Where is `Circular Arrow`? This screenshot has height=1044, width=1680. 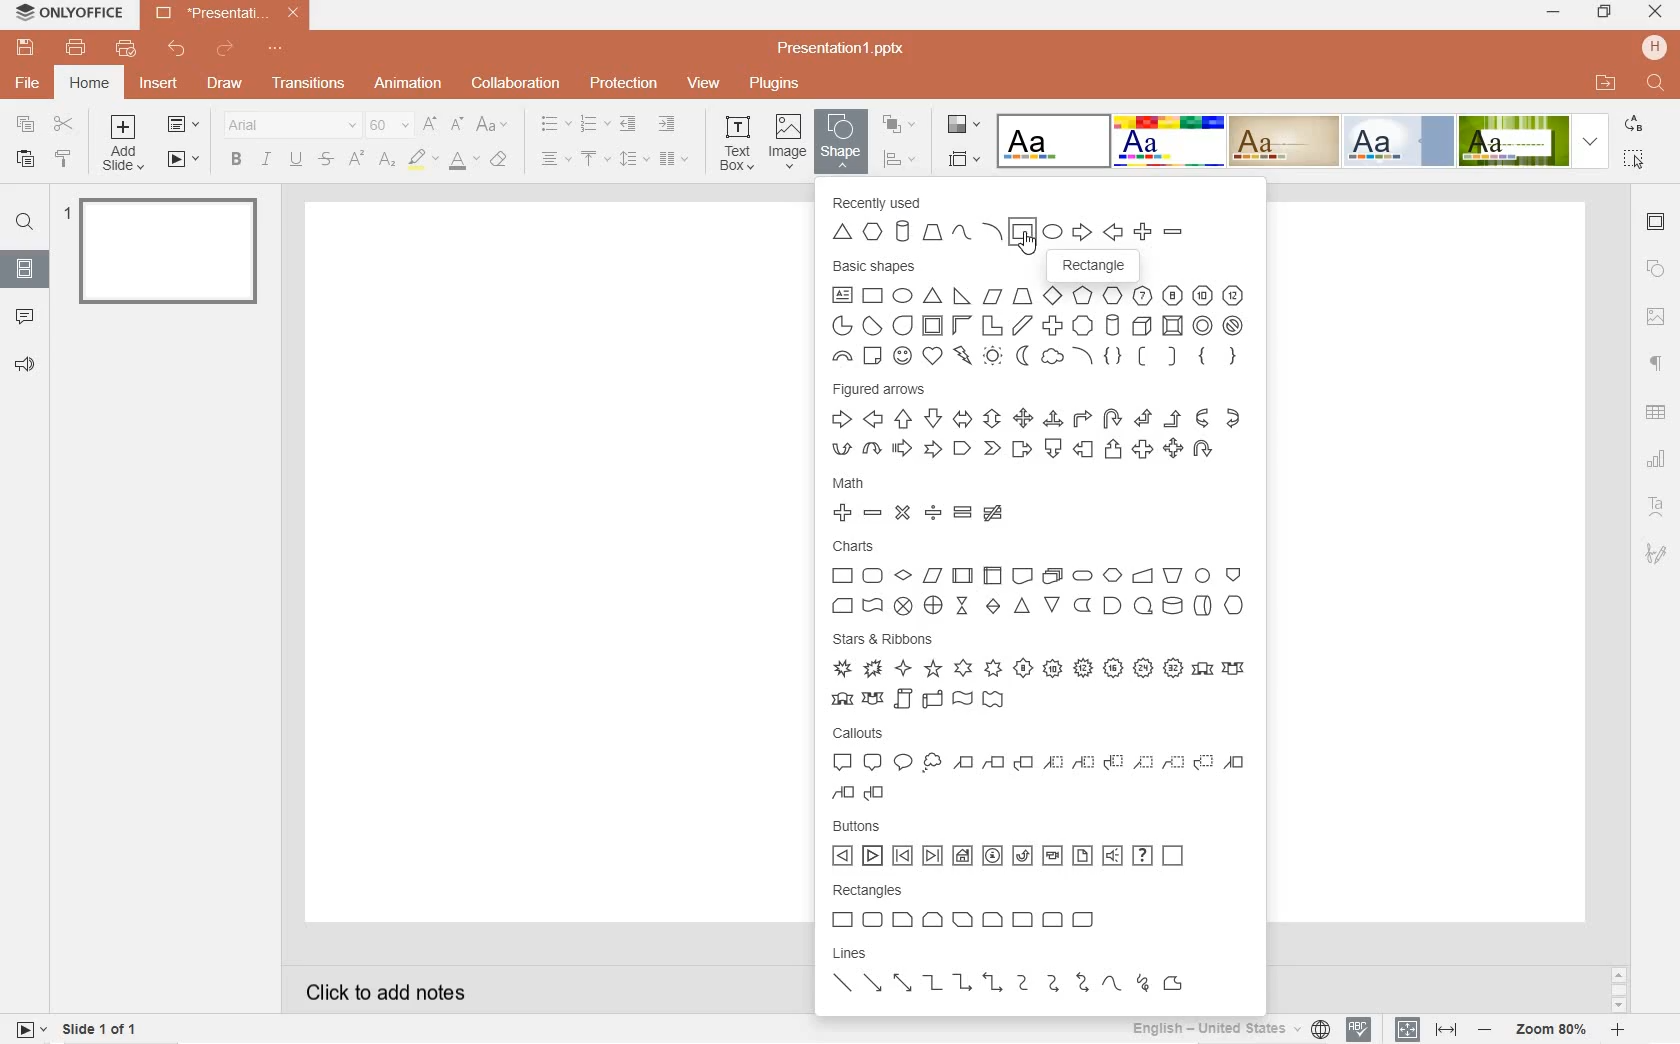 Circular Arrow is located at coordinates (1202, 450).